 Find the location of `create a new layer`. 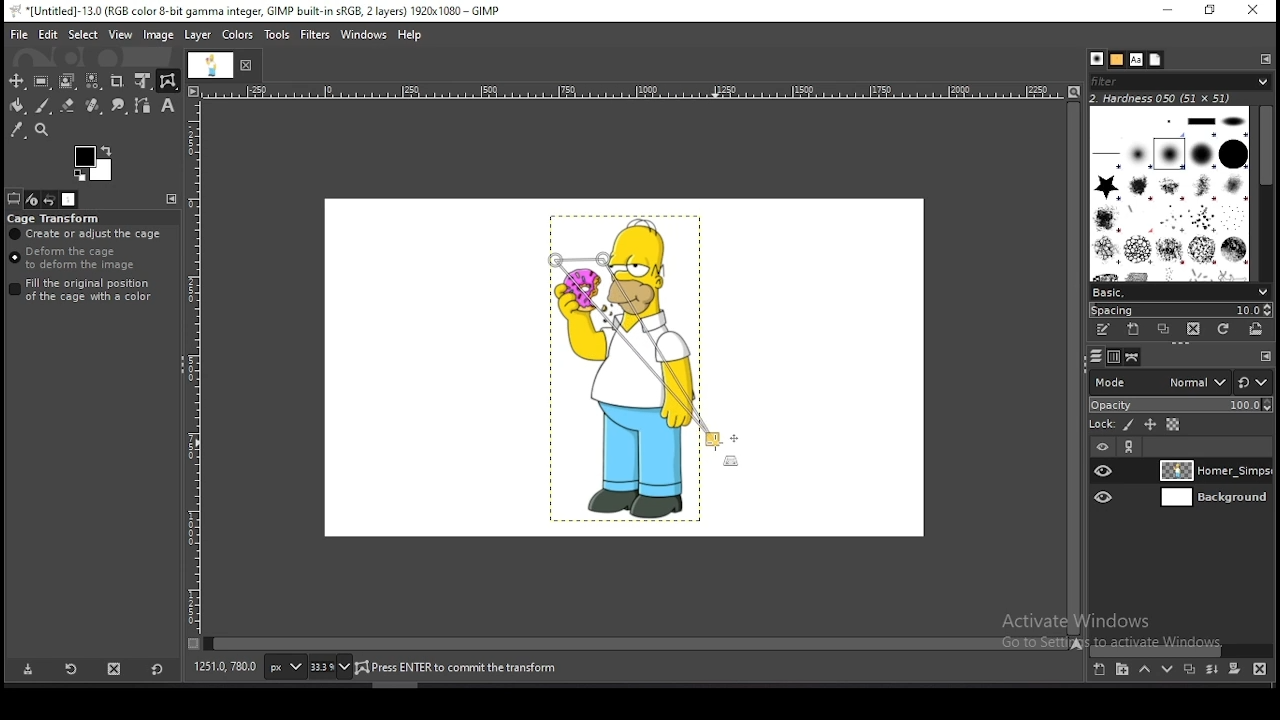

create a new layer is located at coordinates (1099, 670).